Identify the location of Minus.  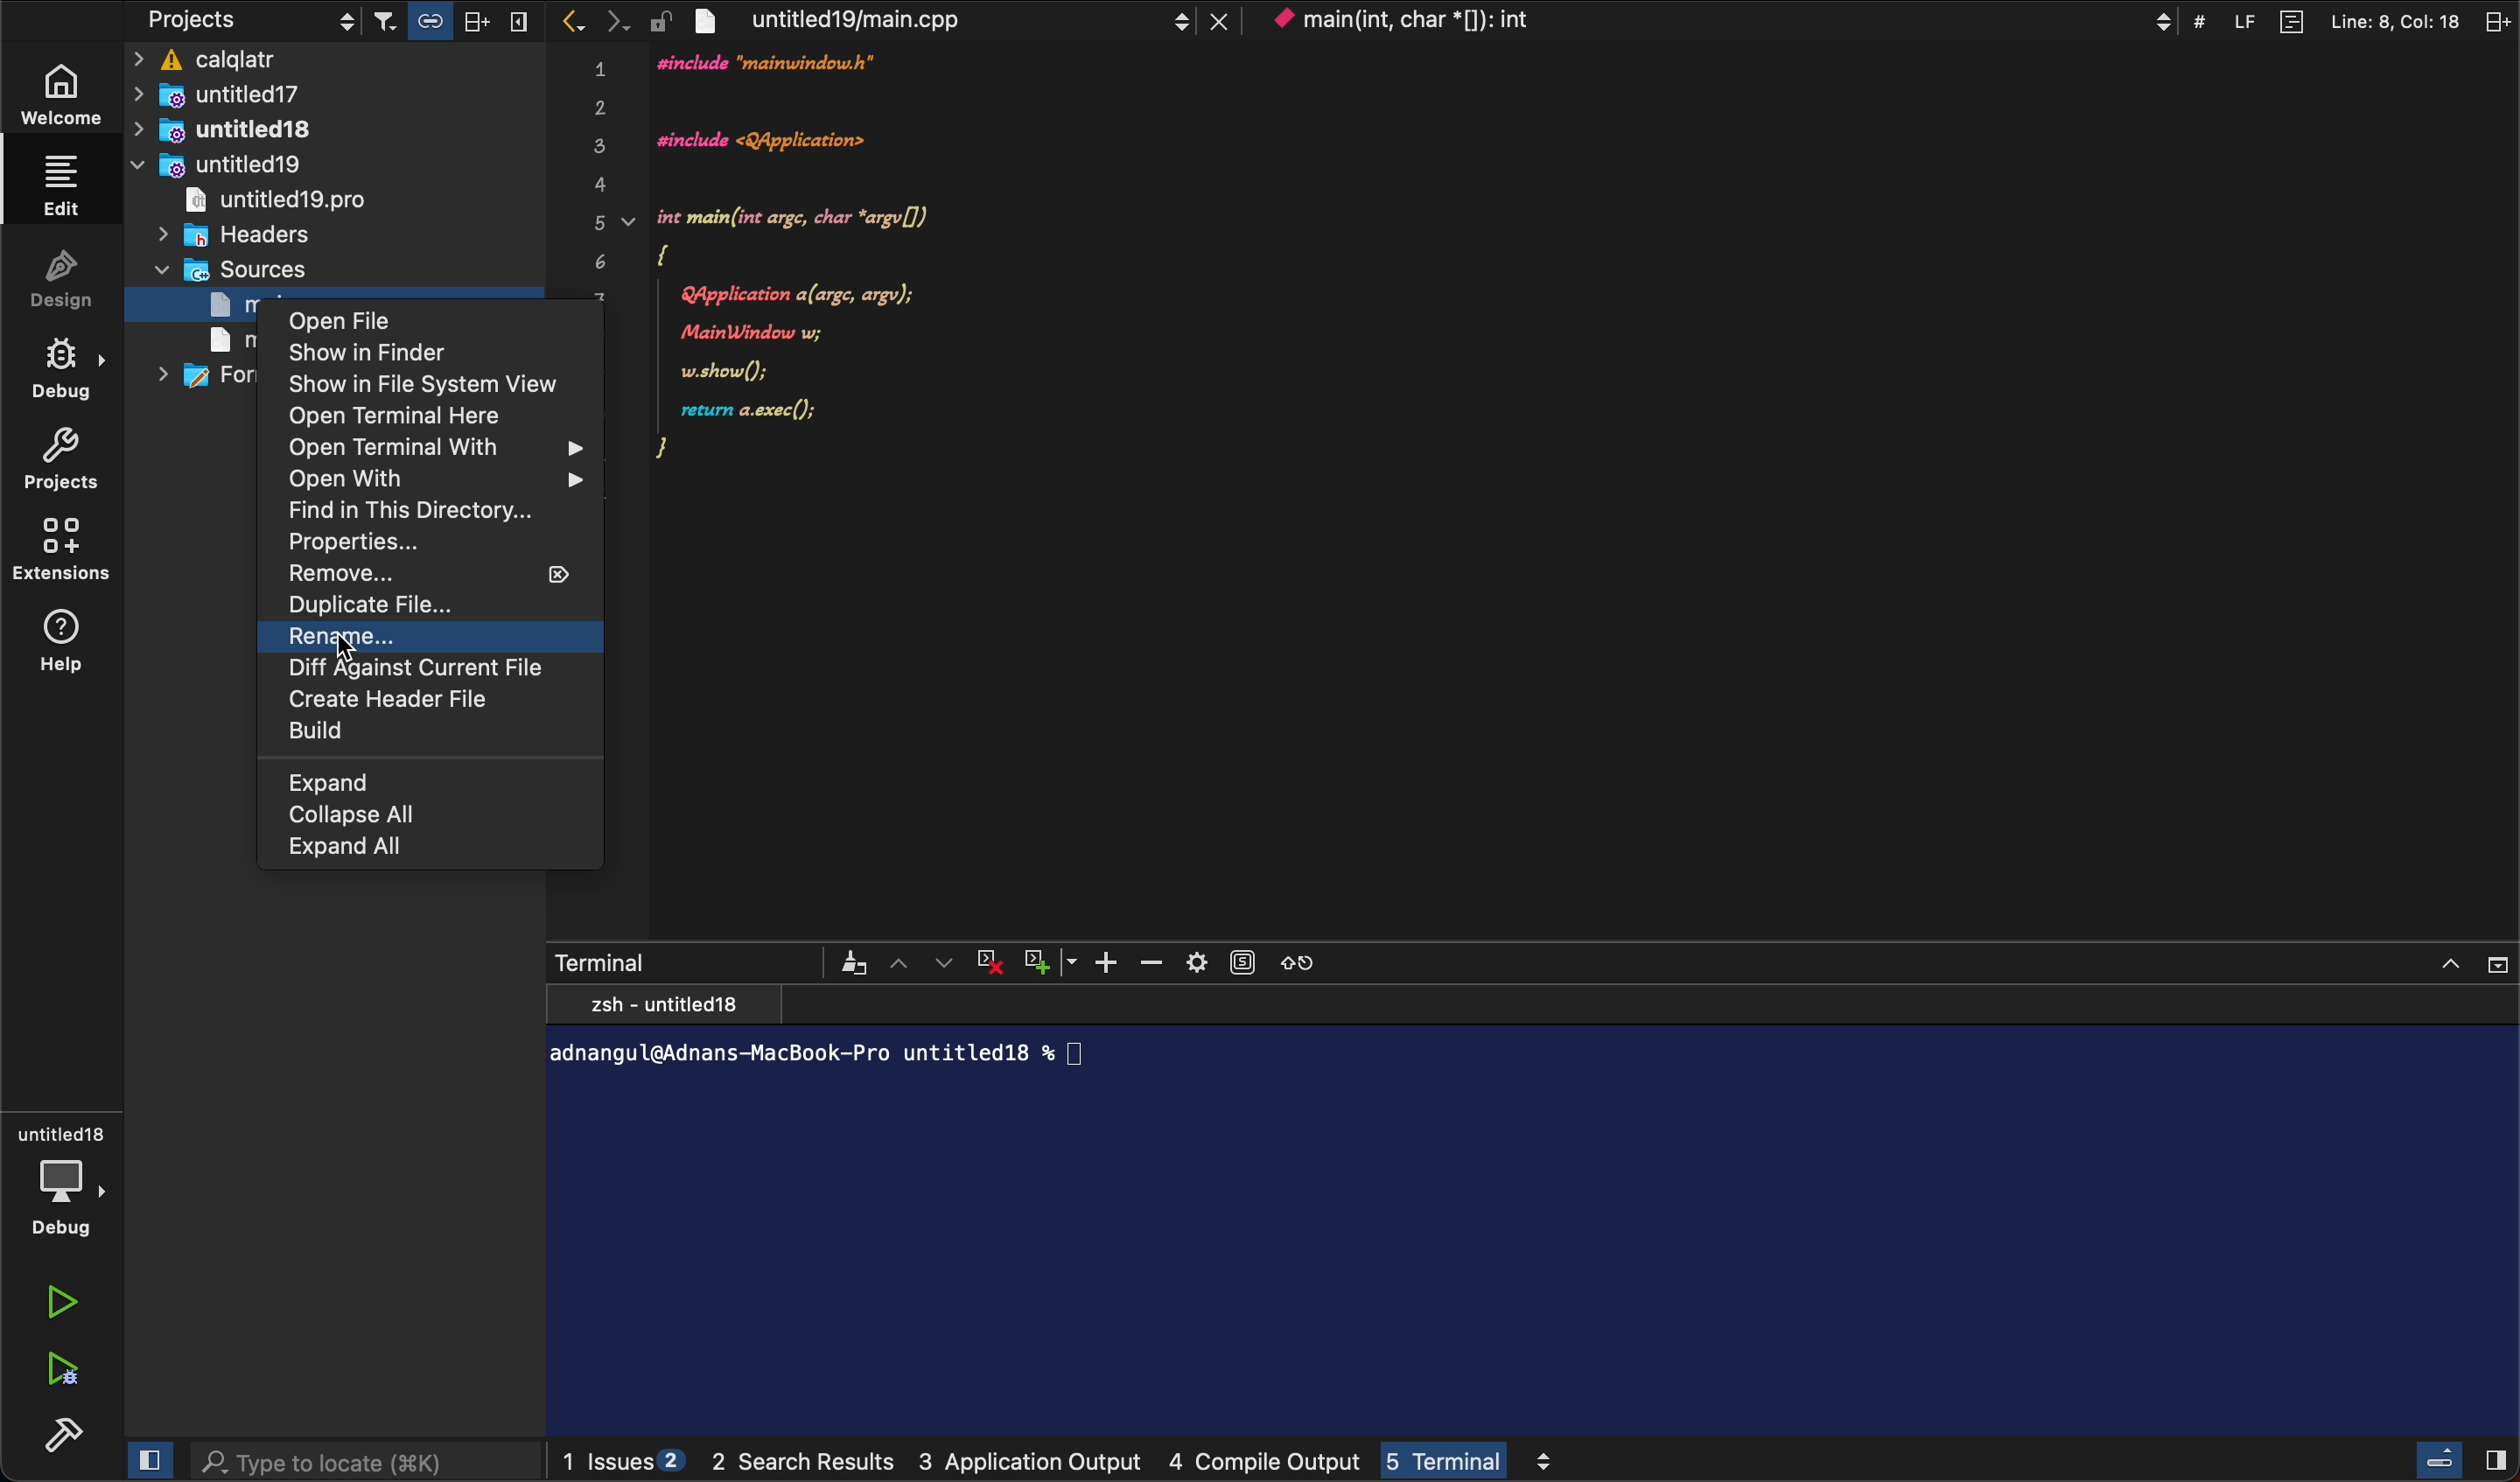
(1152, 961).